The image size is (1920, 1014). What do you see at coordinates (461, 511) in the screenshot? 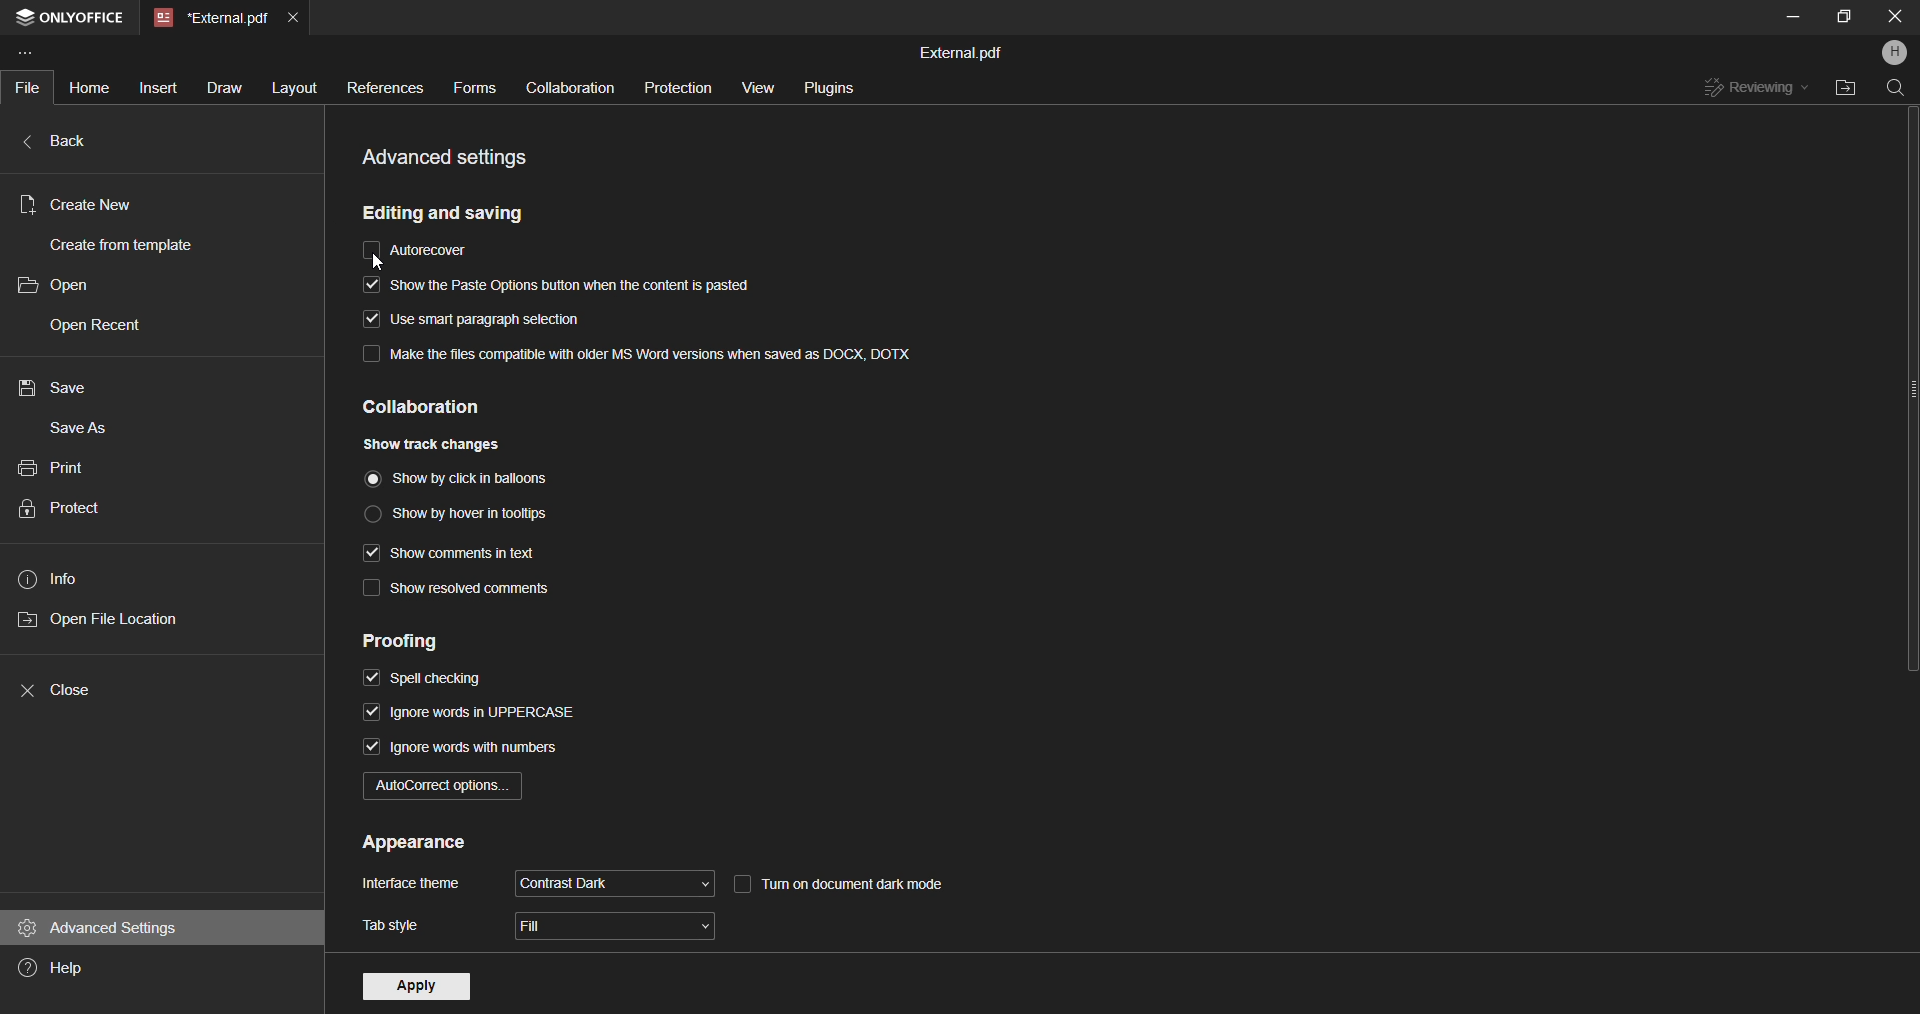
I see `show by hover in tooltips` at bounding box center [461, 511].